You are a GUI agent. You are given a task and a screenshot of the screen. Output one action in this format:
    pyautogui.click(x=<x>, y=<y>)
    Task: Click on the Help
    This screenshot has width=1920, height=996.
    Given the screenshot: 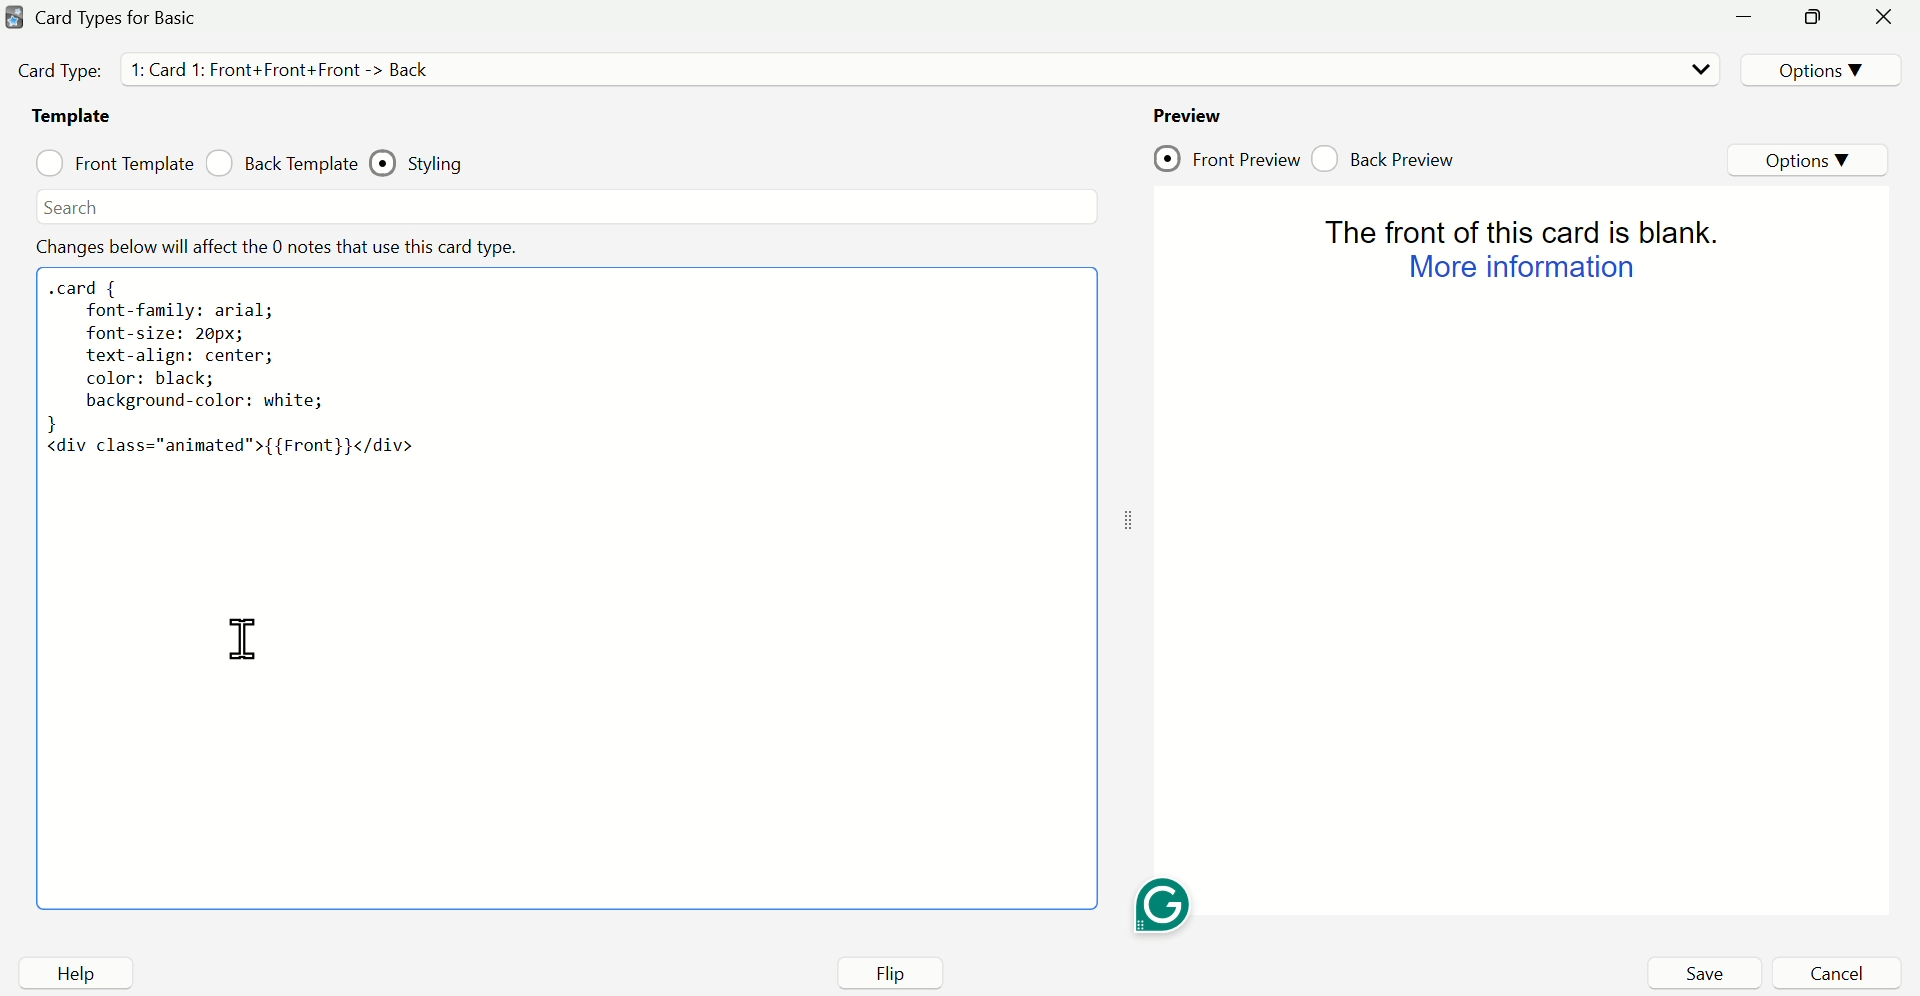 What is the action you would take?
    pyautogui.click(x=73, y=974)
    